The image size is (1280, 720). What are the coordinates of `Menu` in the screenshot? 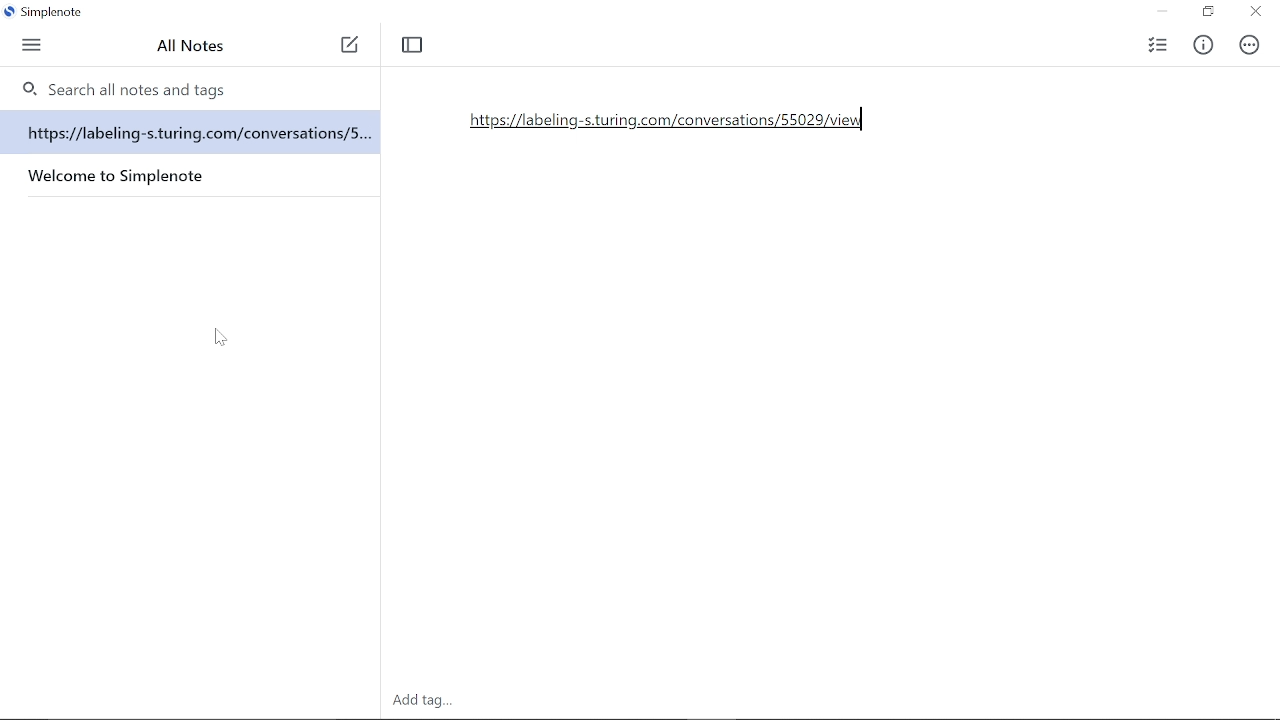 It's located at (34, 43).